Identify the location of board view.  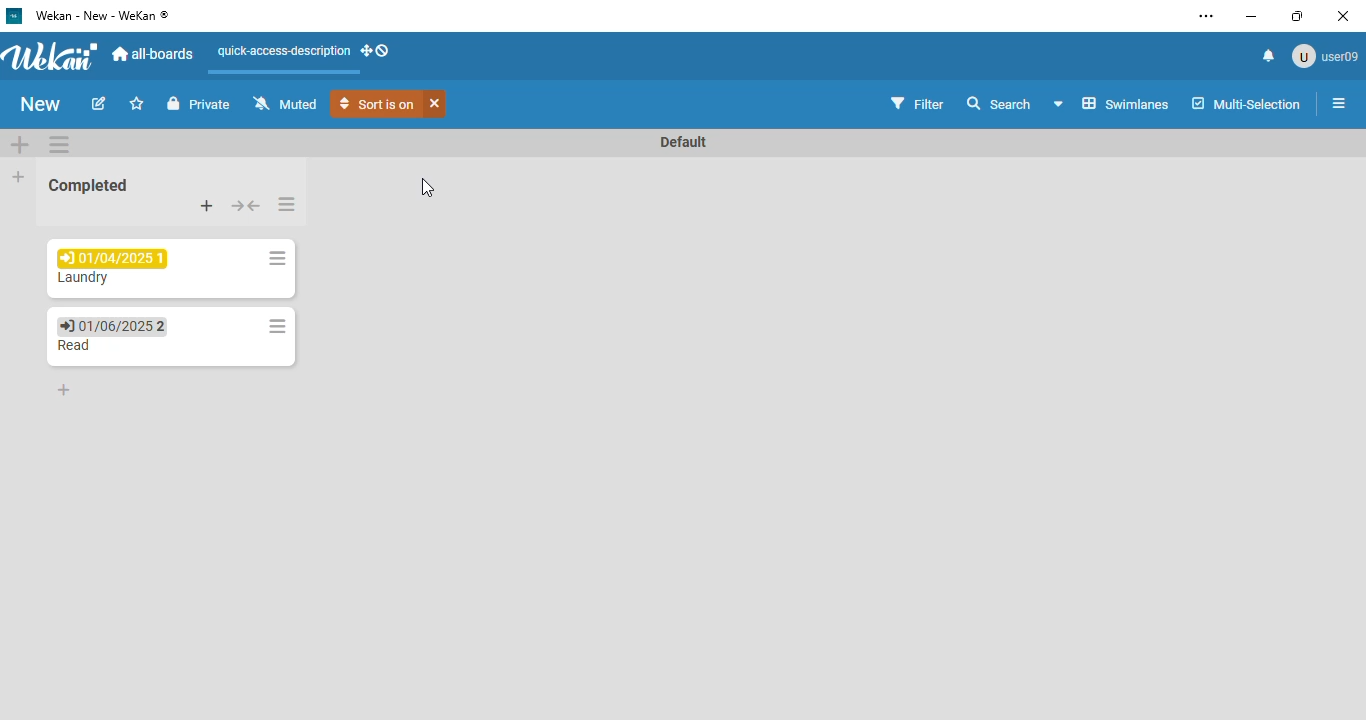
(1113, 103).